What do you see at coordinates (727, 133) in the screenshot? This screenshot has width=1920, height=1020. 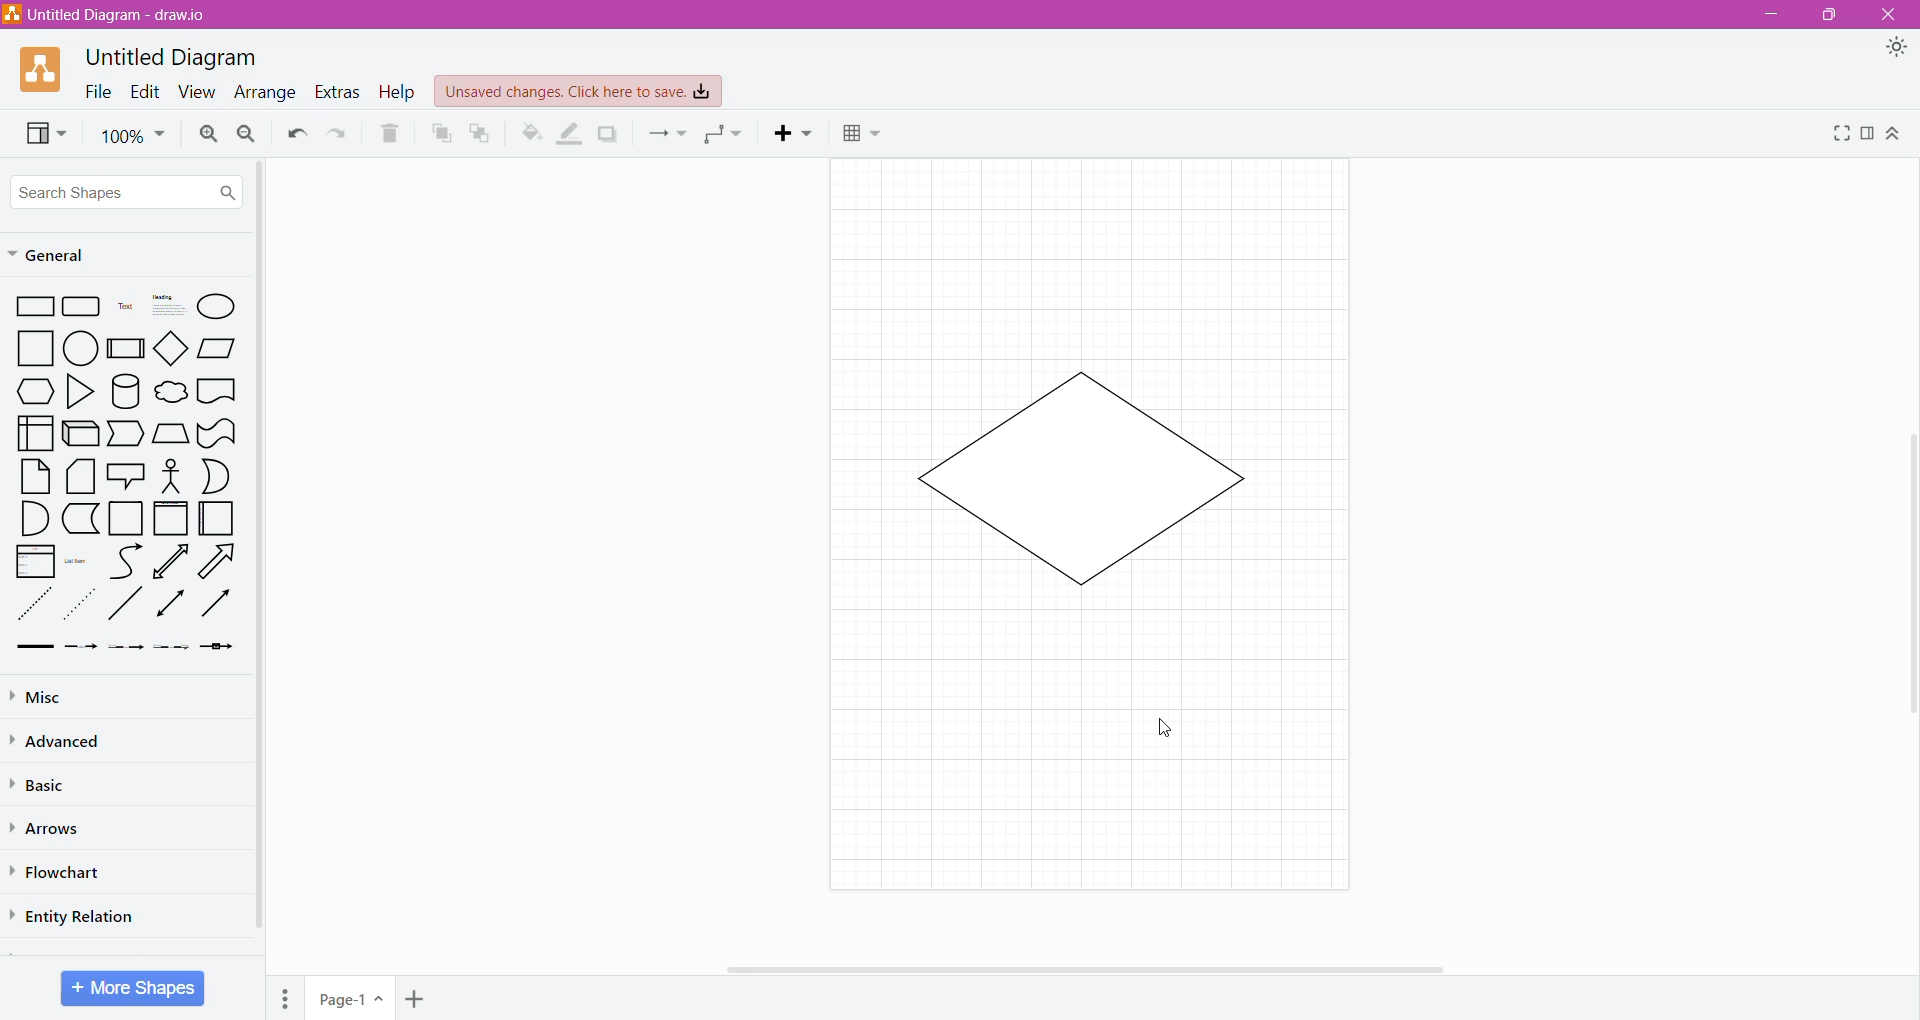 I see `Waypoints` at bounding box center [727, 133].